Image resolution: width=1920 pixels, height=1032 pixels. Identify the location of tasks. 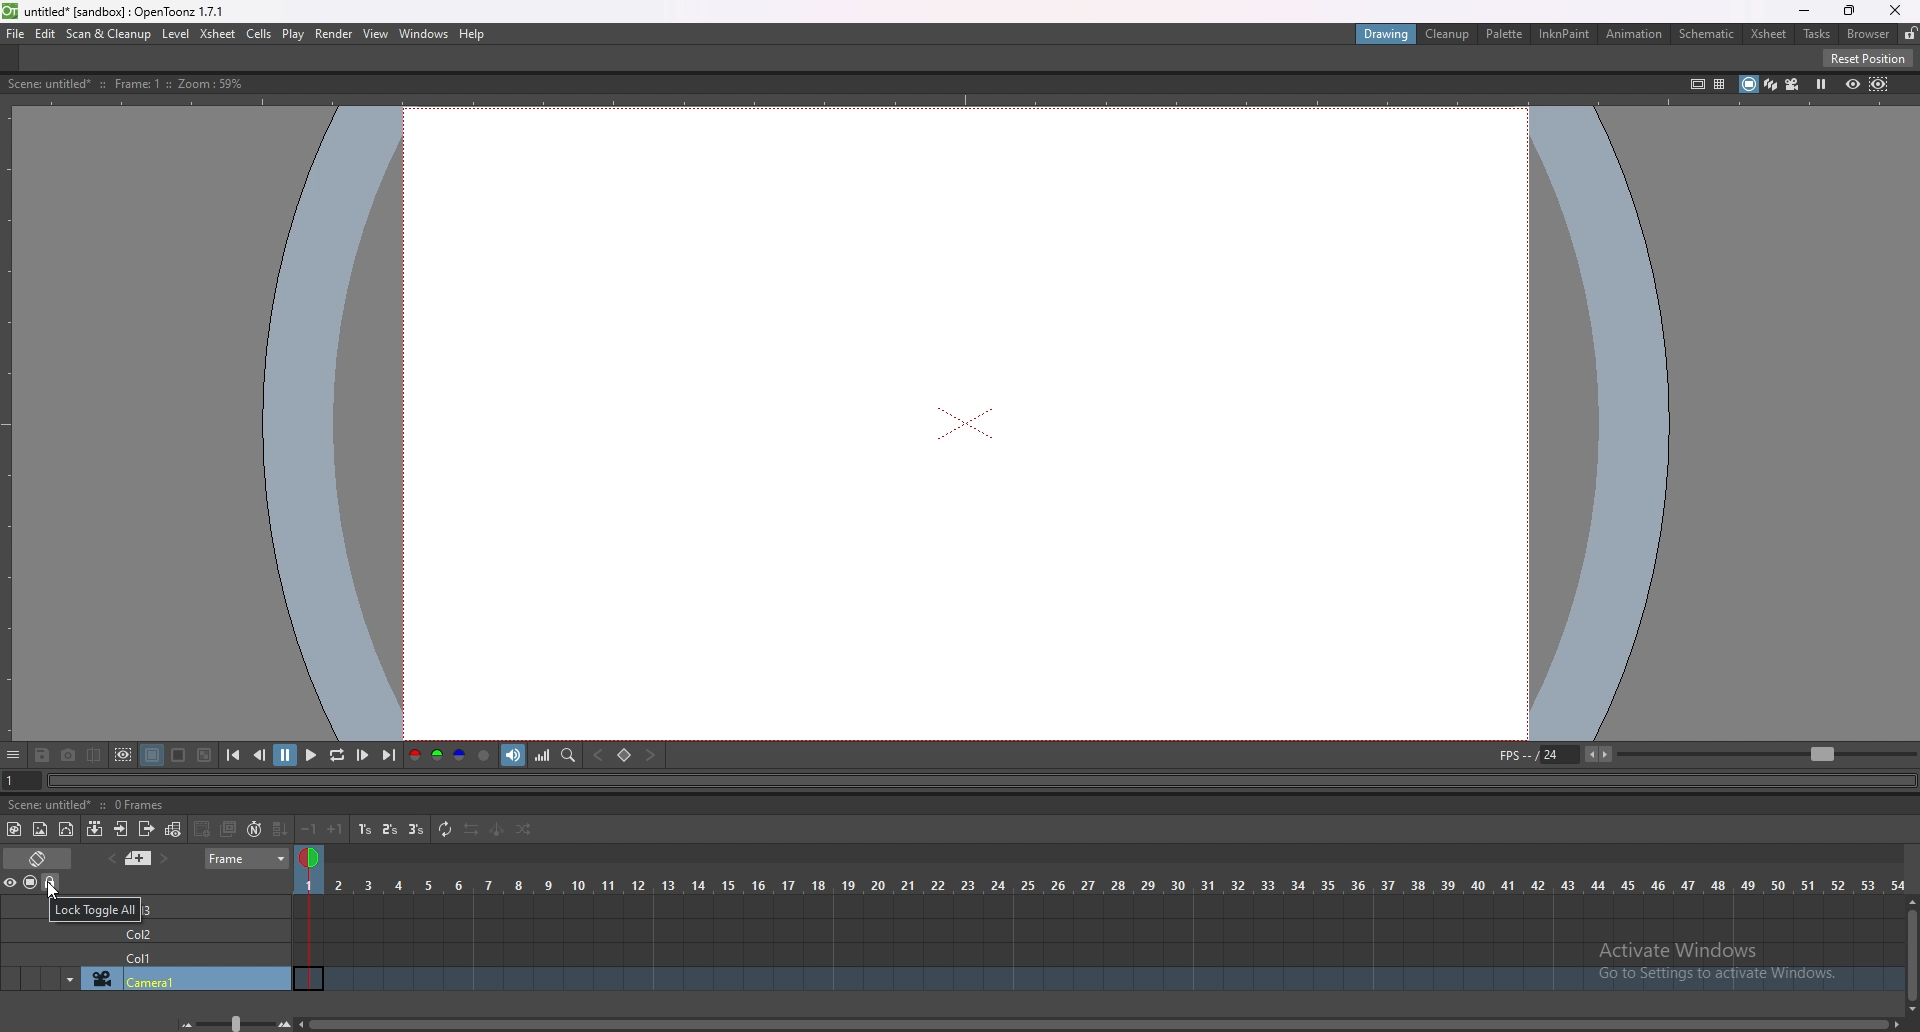
(1816, 34).